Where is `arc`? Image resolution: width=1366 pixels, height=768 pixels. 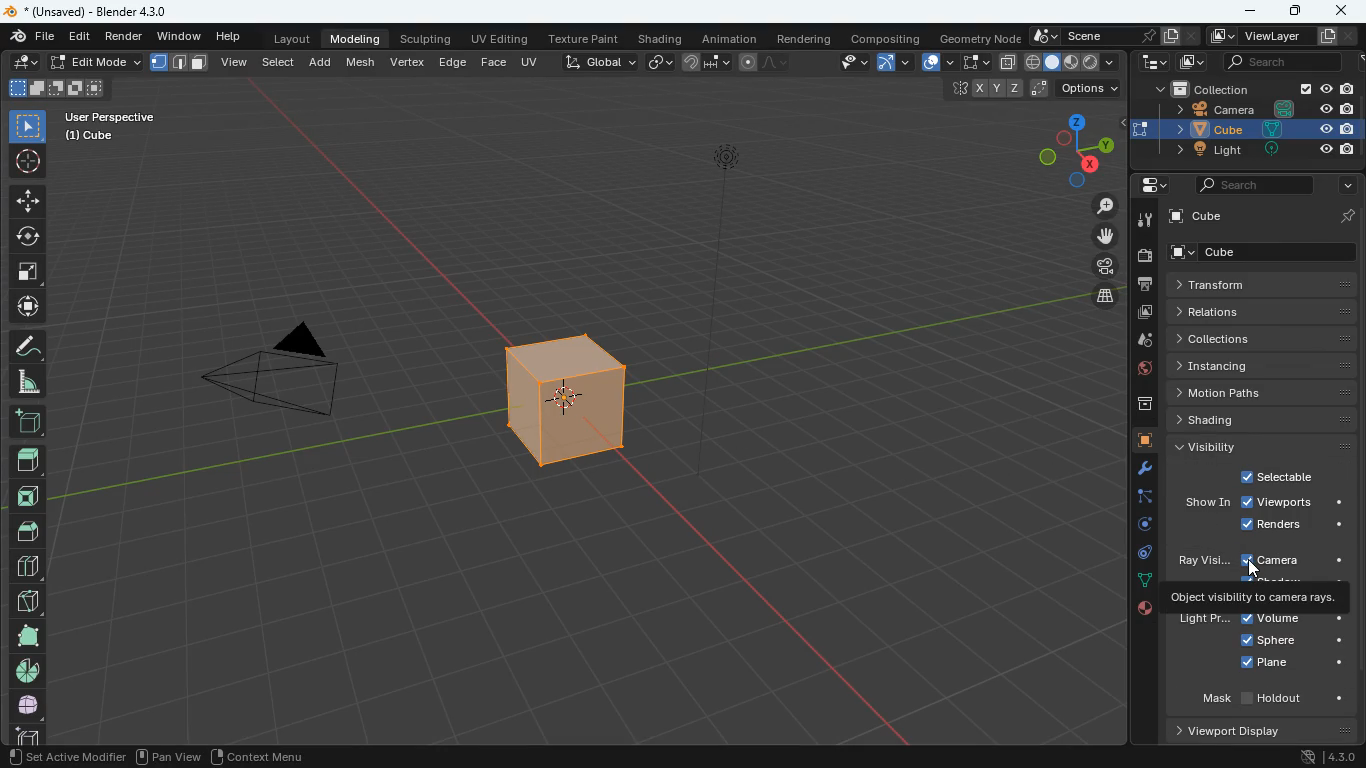
arc is located at coordinates (893, 65).